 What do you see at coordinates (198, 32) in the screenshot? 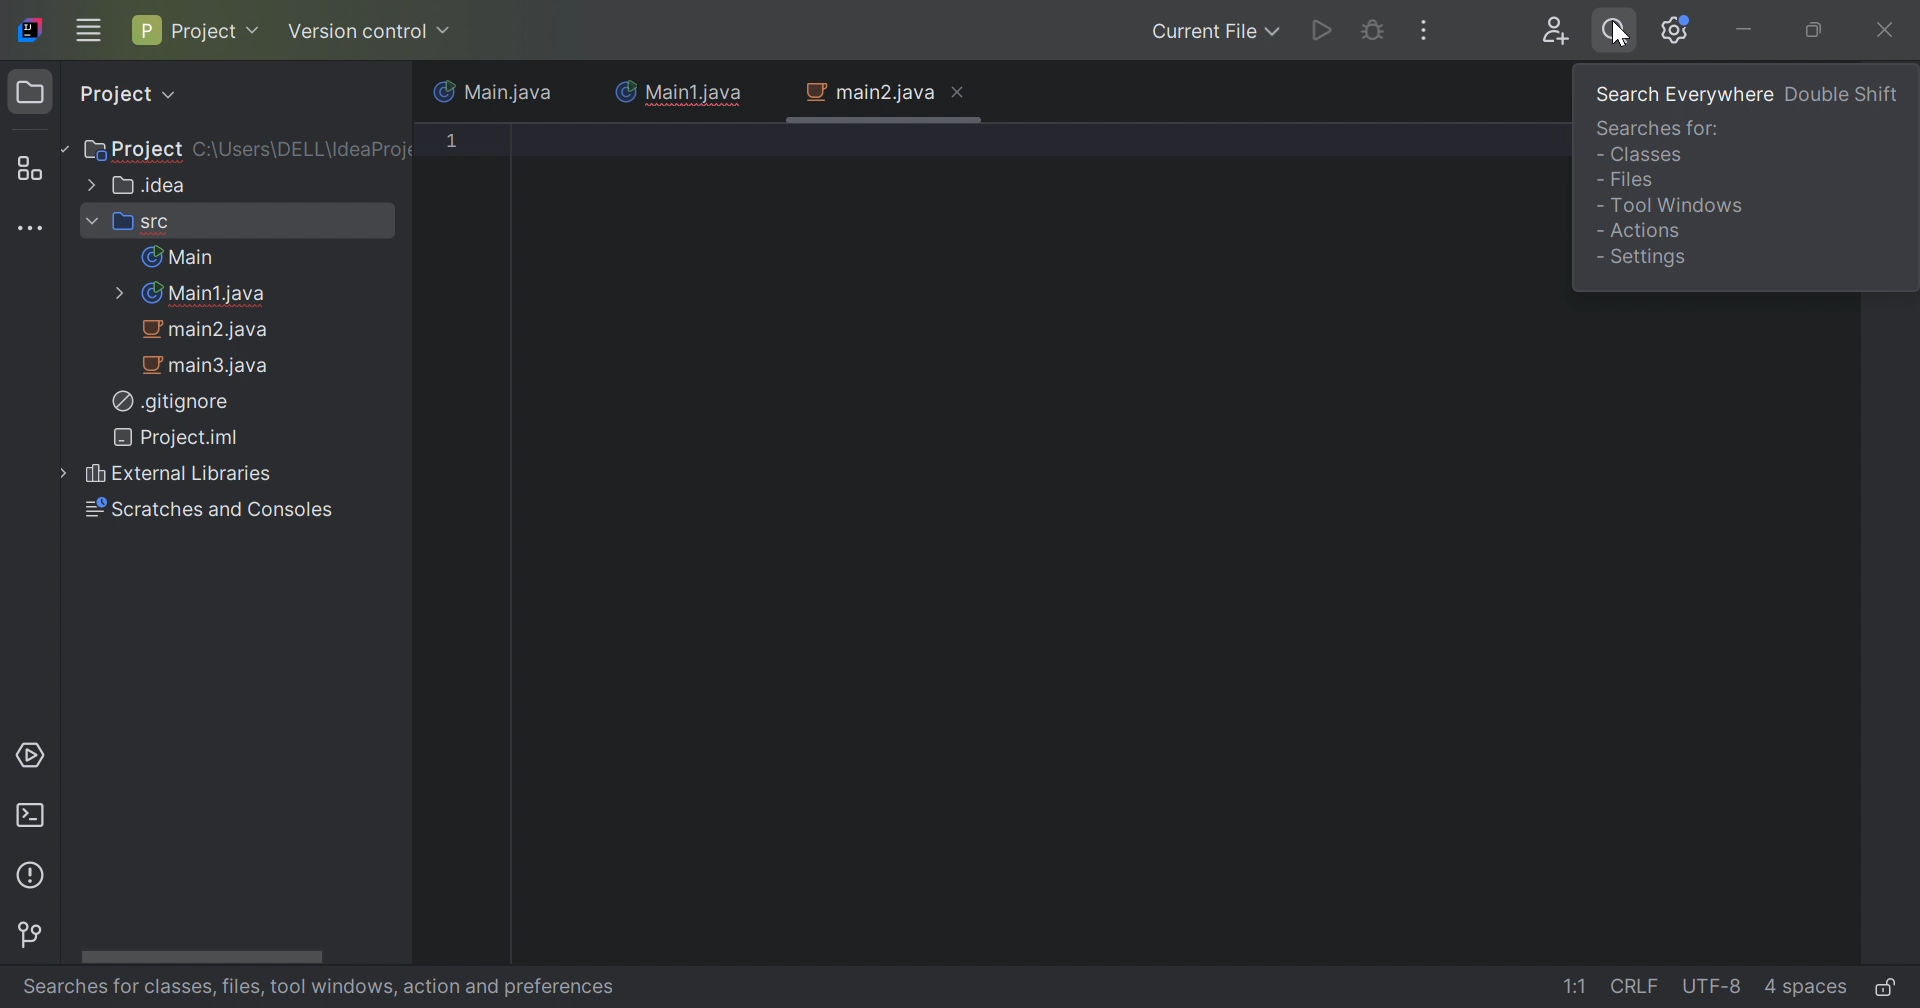
I see `Project` at bounding box center [198, 32].